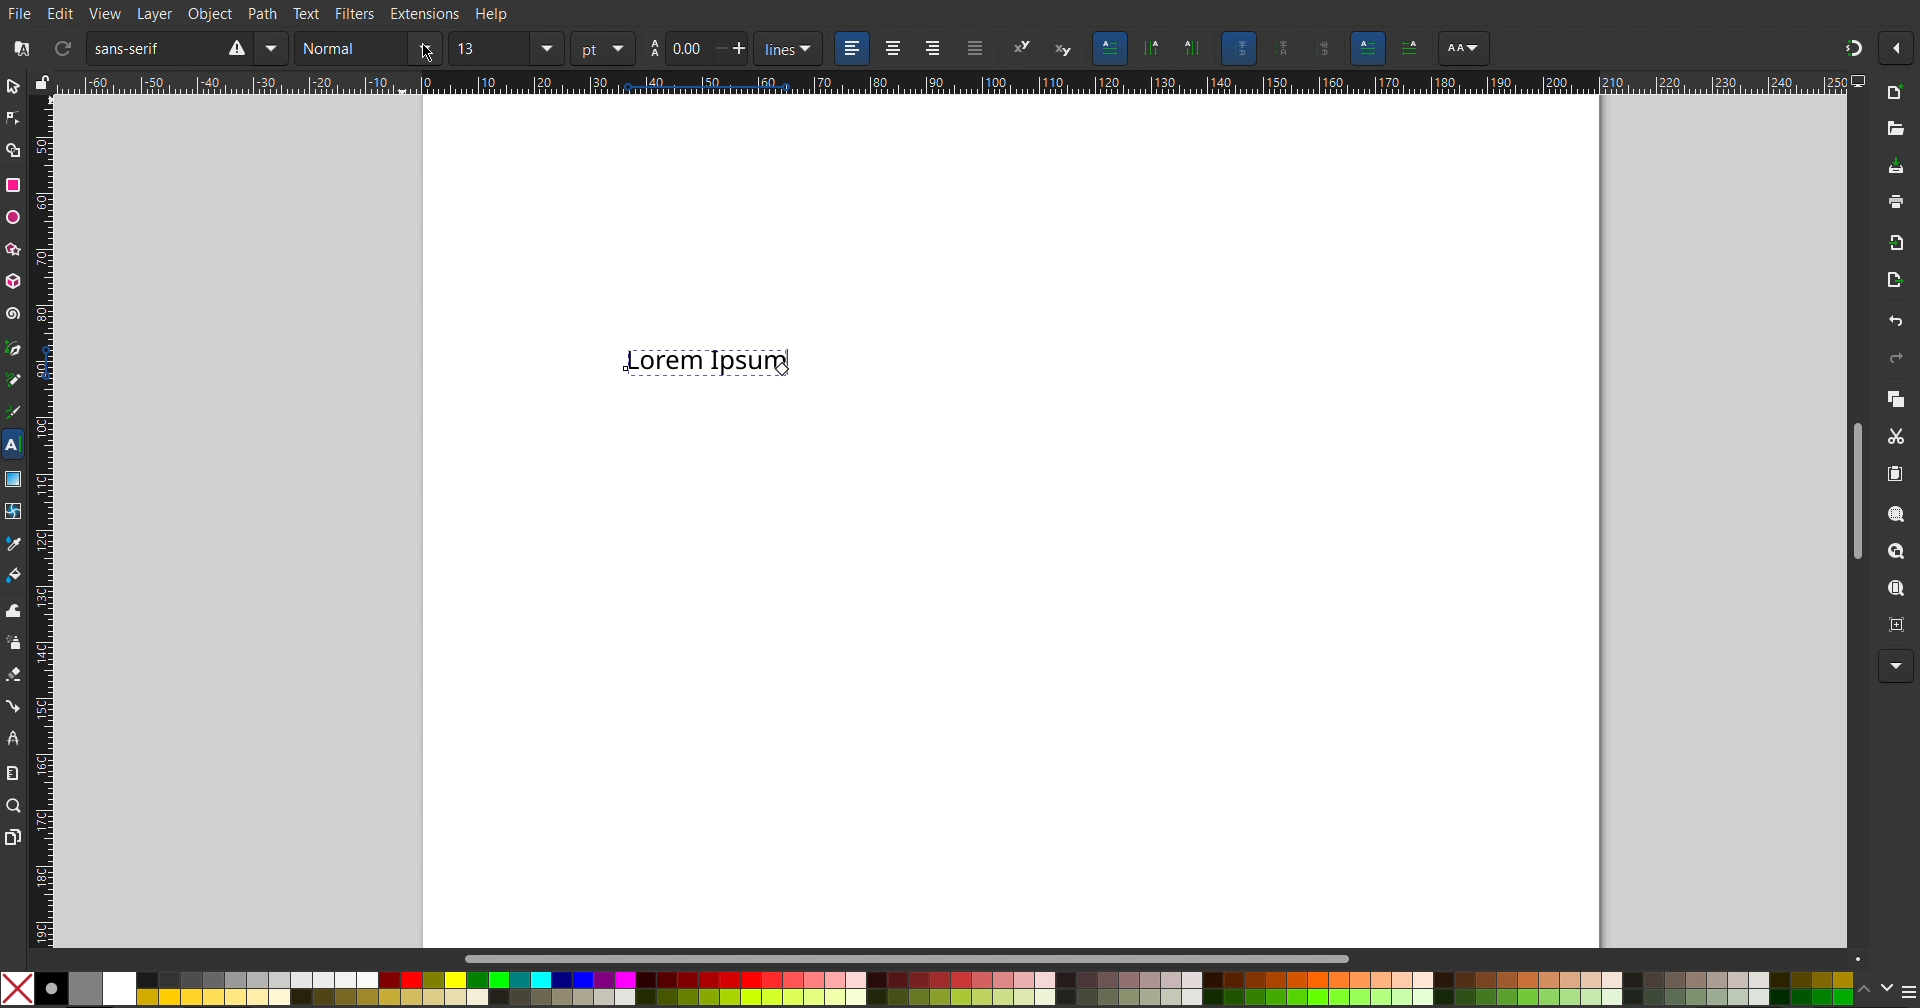 Image resolution: width=1920 pixels, height=1008 pixels. Describe the element at coordinates (790, 49) in the screenshot. I see `unit` at that location.